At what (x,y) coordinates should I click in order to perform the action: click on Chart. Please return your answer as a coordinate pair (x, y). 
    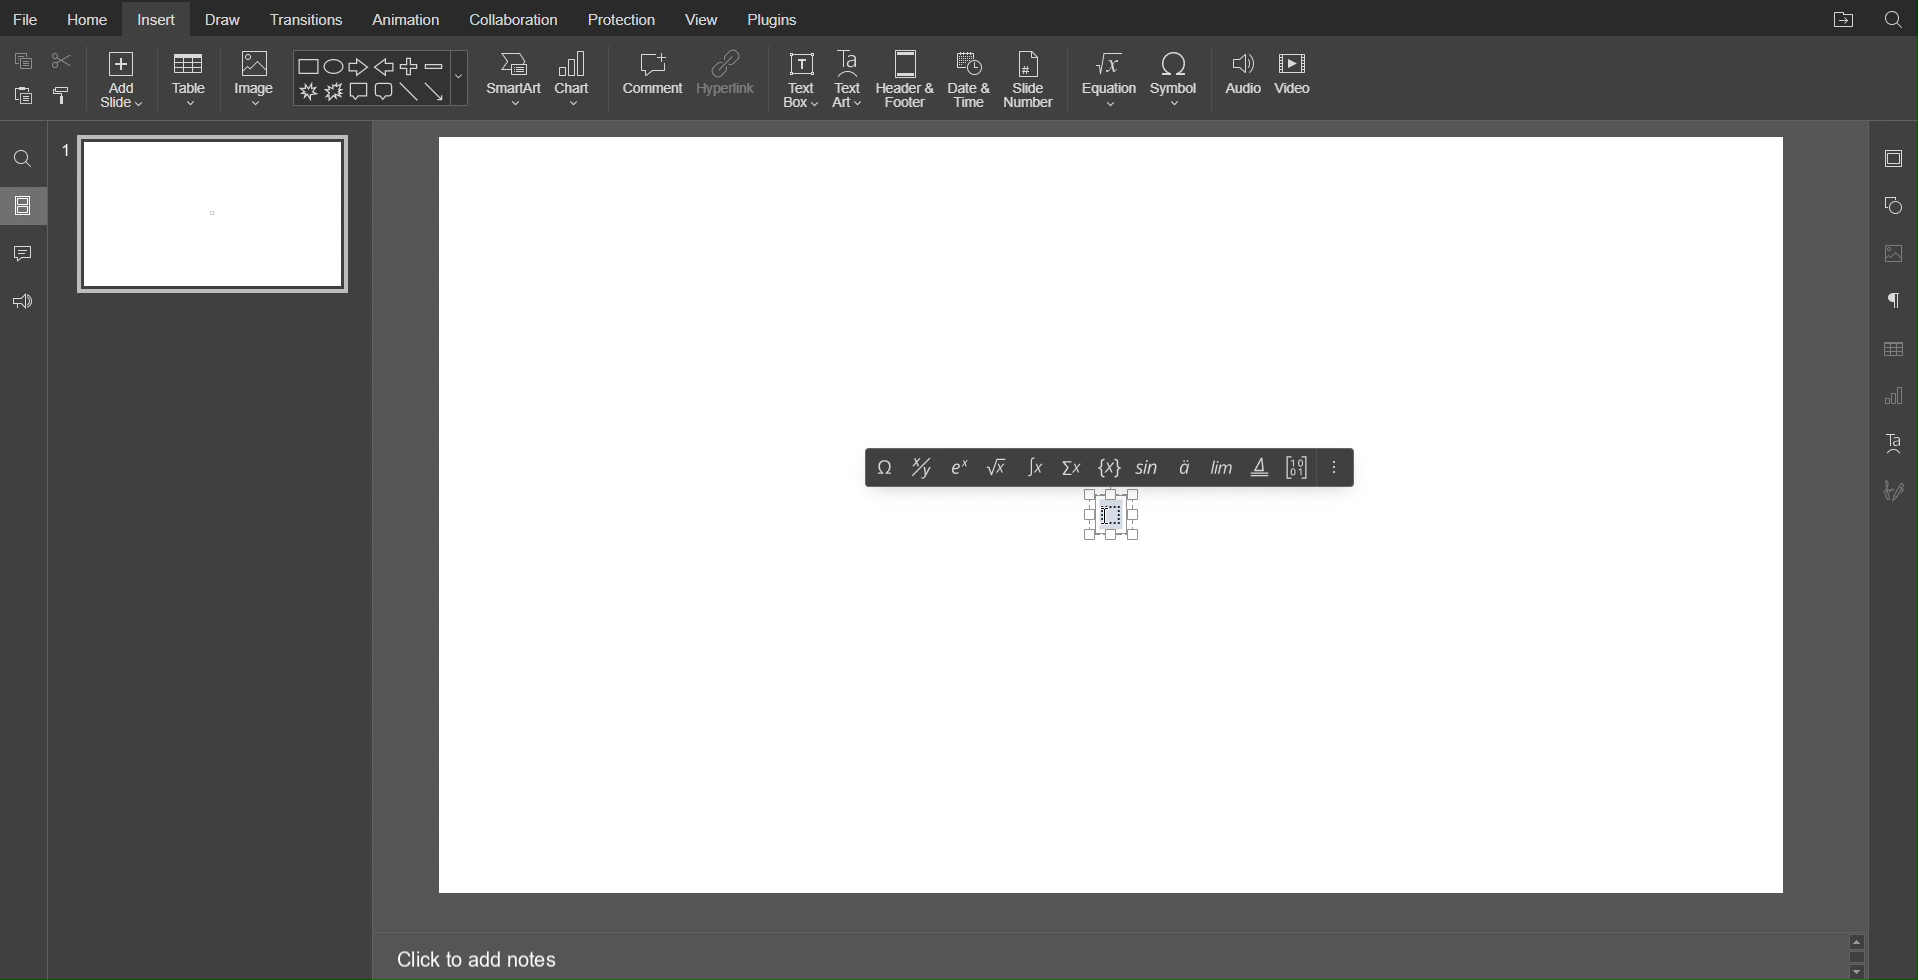
    Looking at the image, I should click on (576, 79).